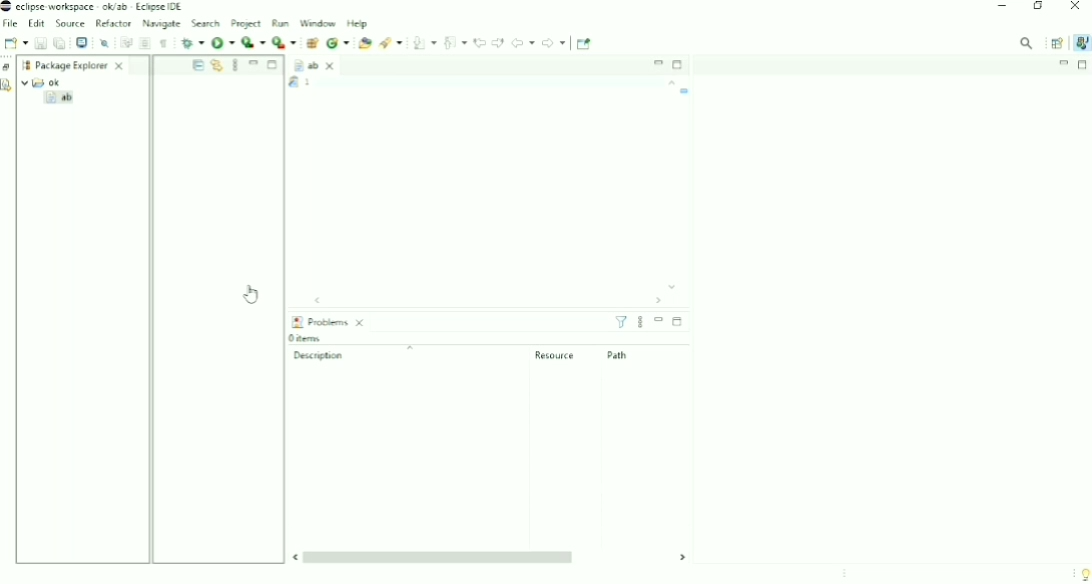 The width and height of the screenshot is (1092, 584). I want to click on Description, so click(375, 354).